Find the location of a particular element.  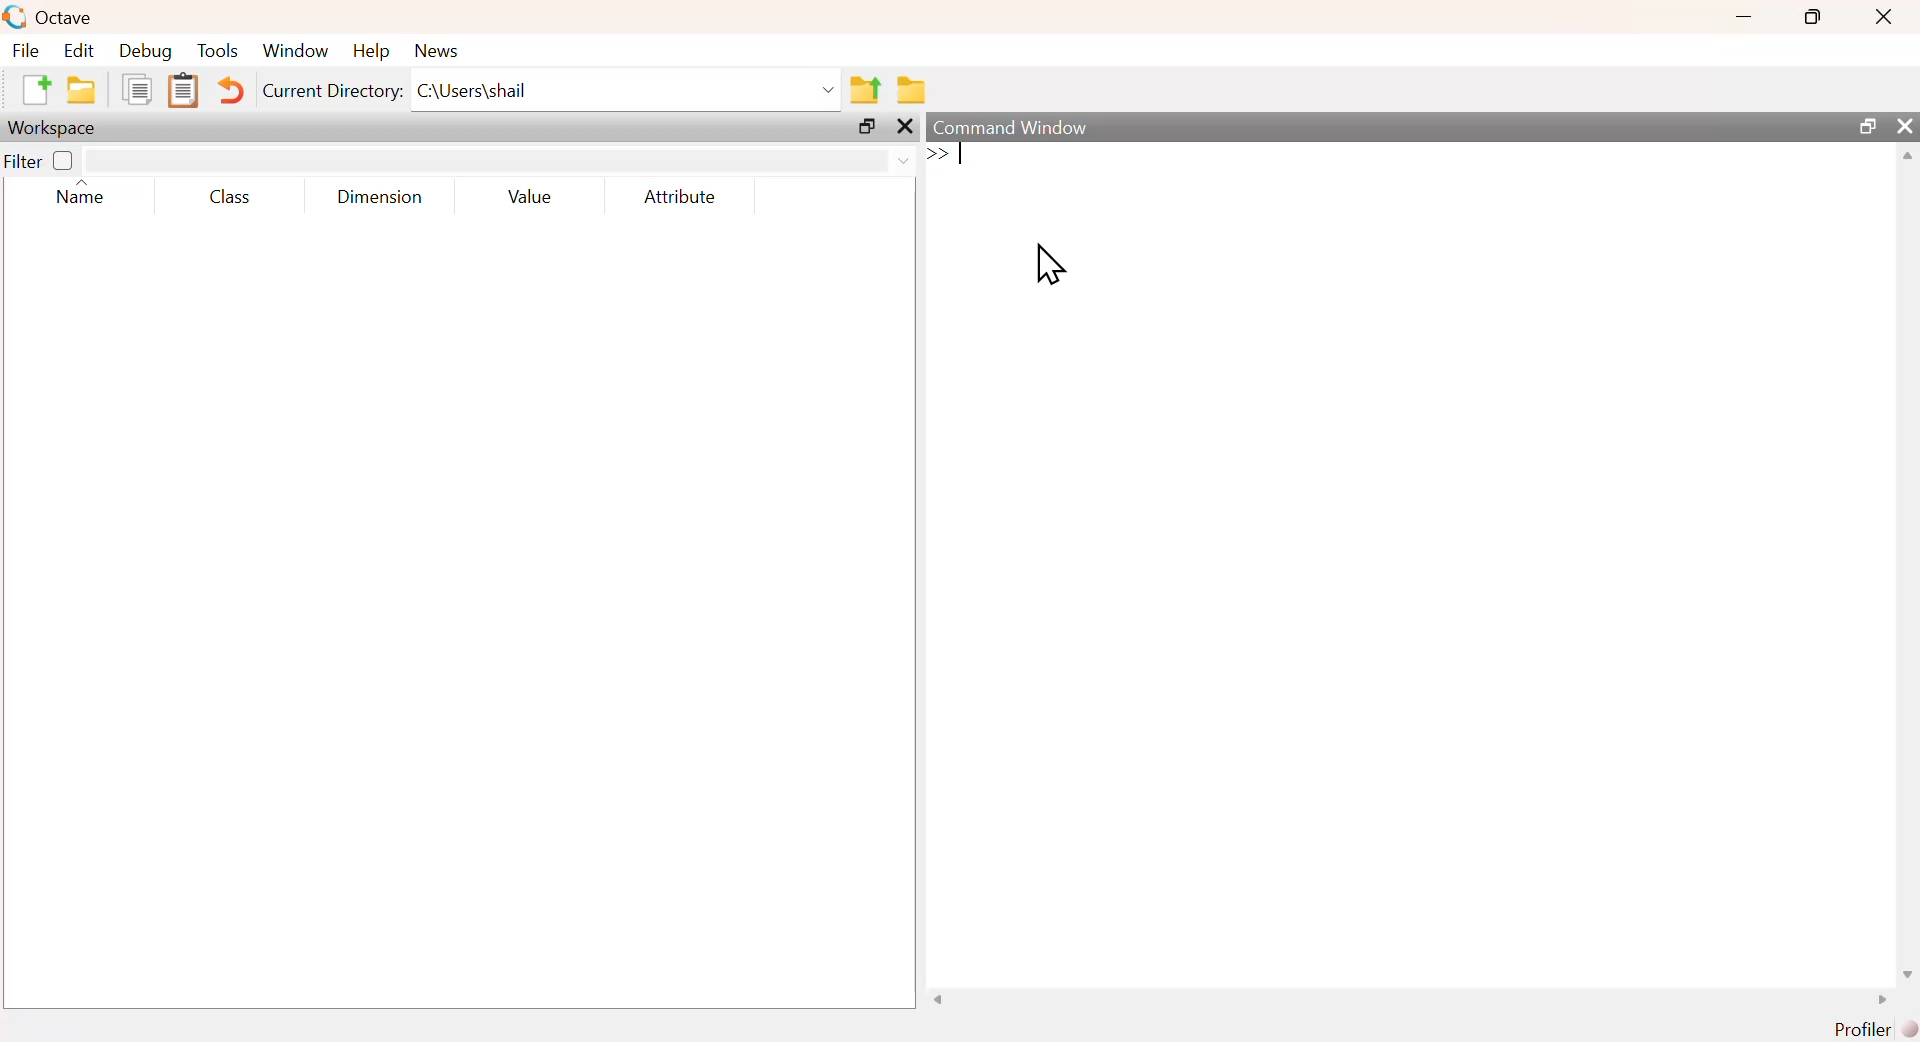

Dimension is located at coordinates (382, 198).